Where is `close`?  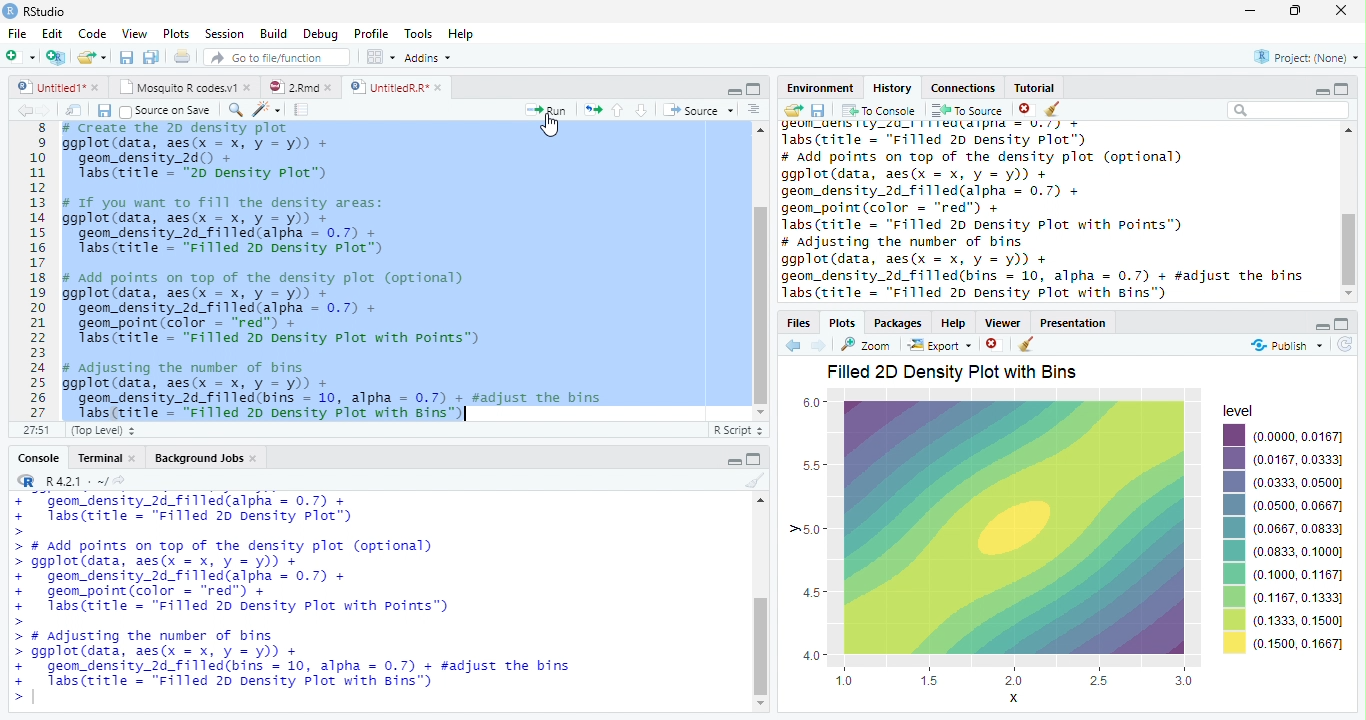 close is located at coordinates (332, 87).